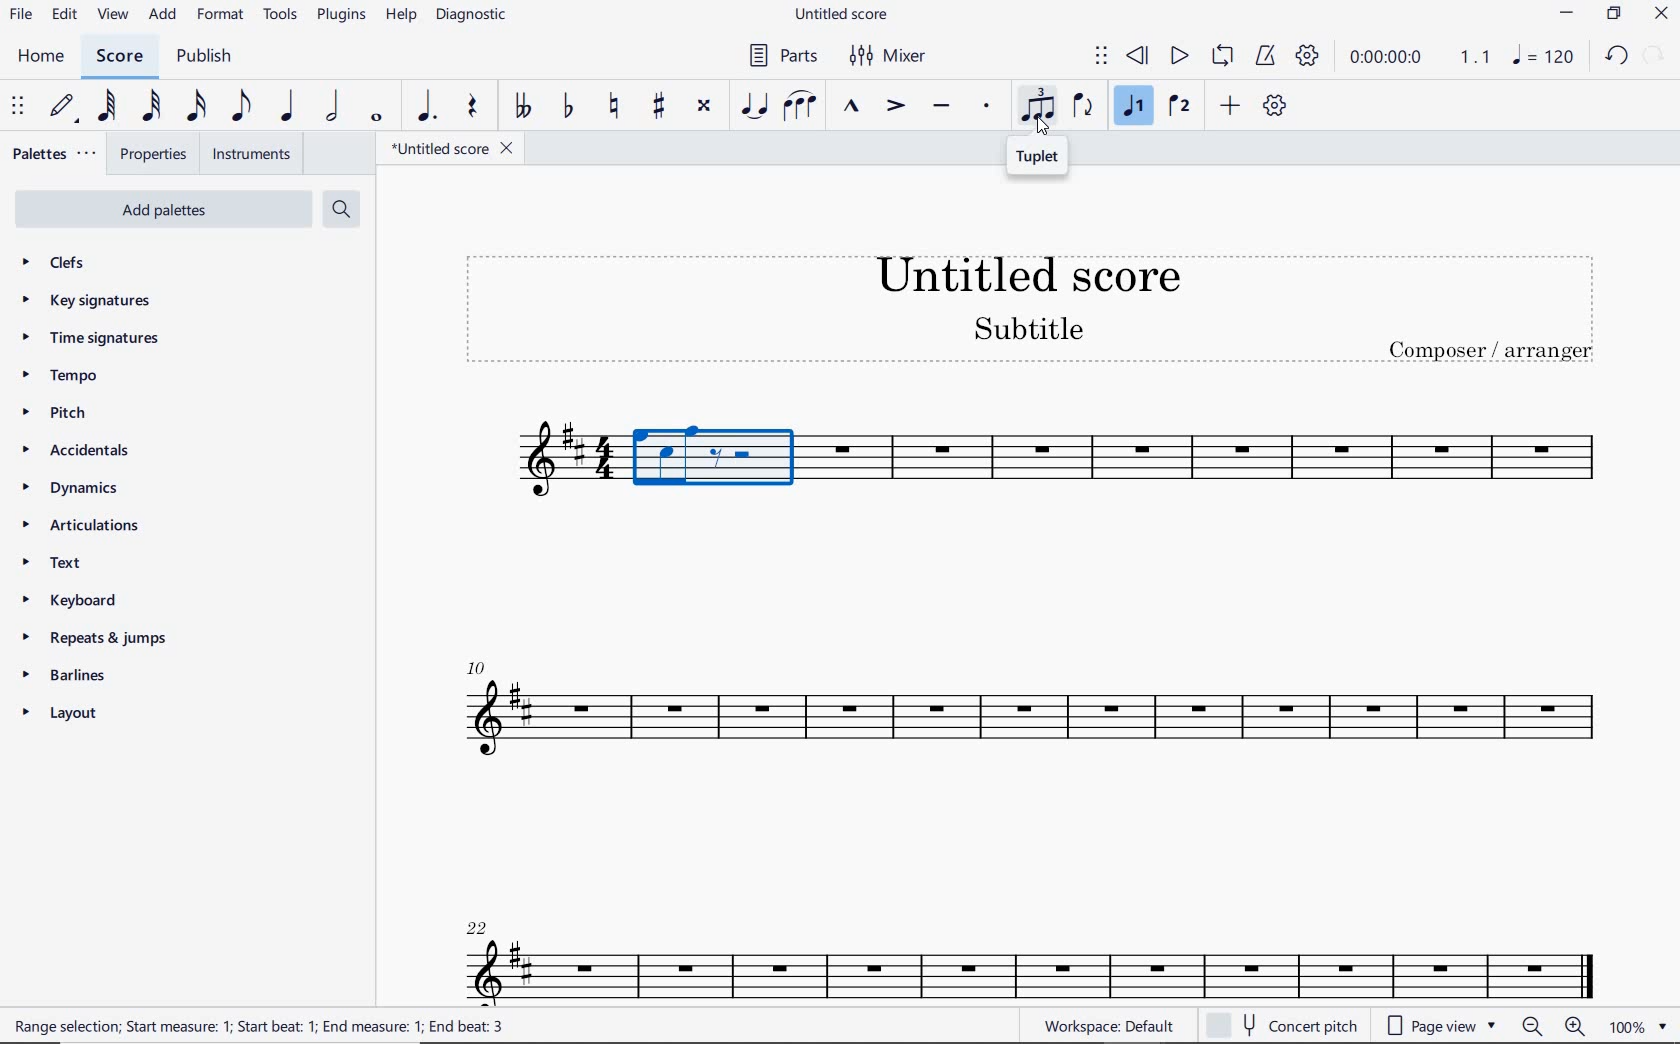  I want to click on TIE, so click(754, 106).